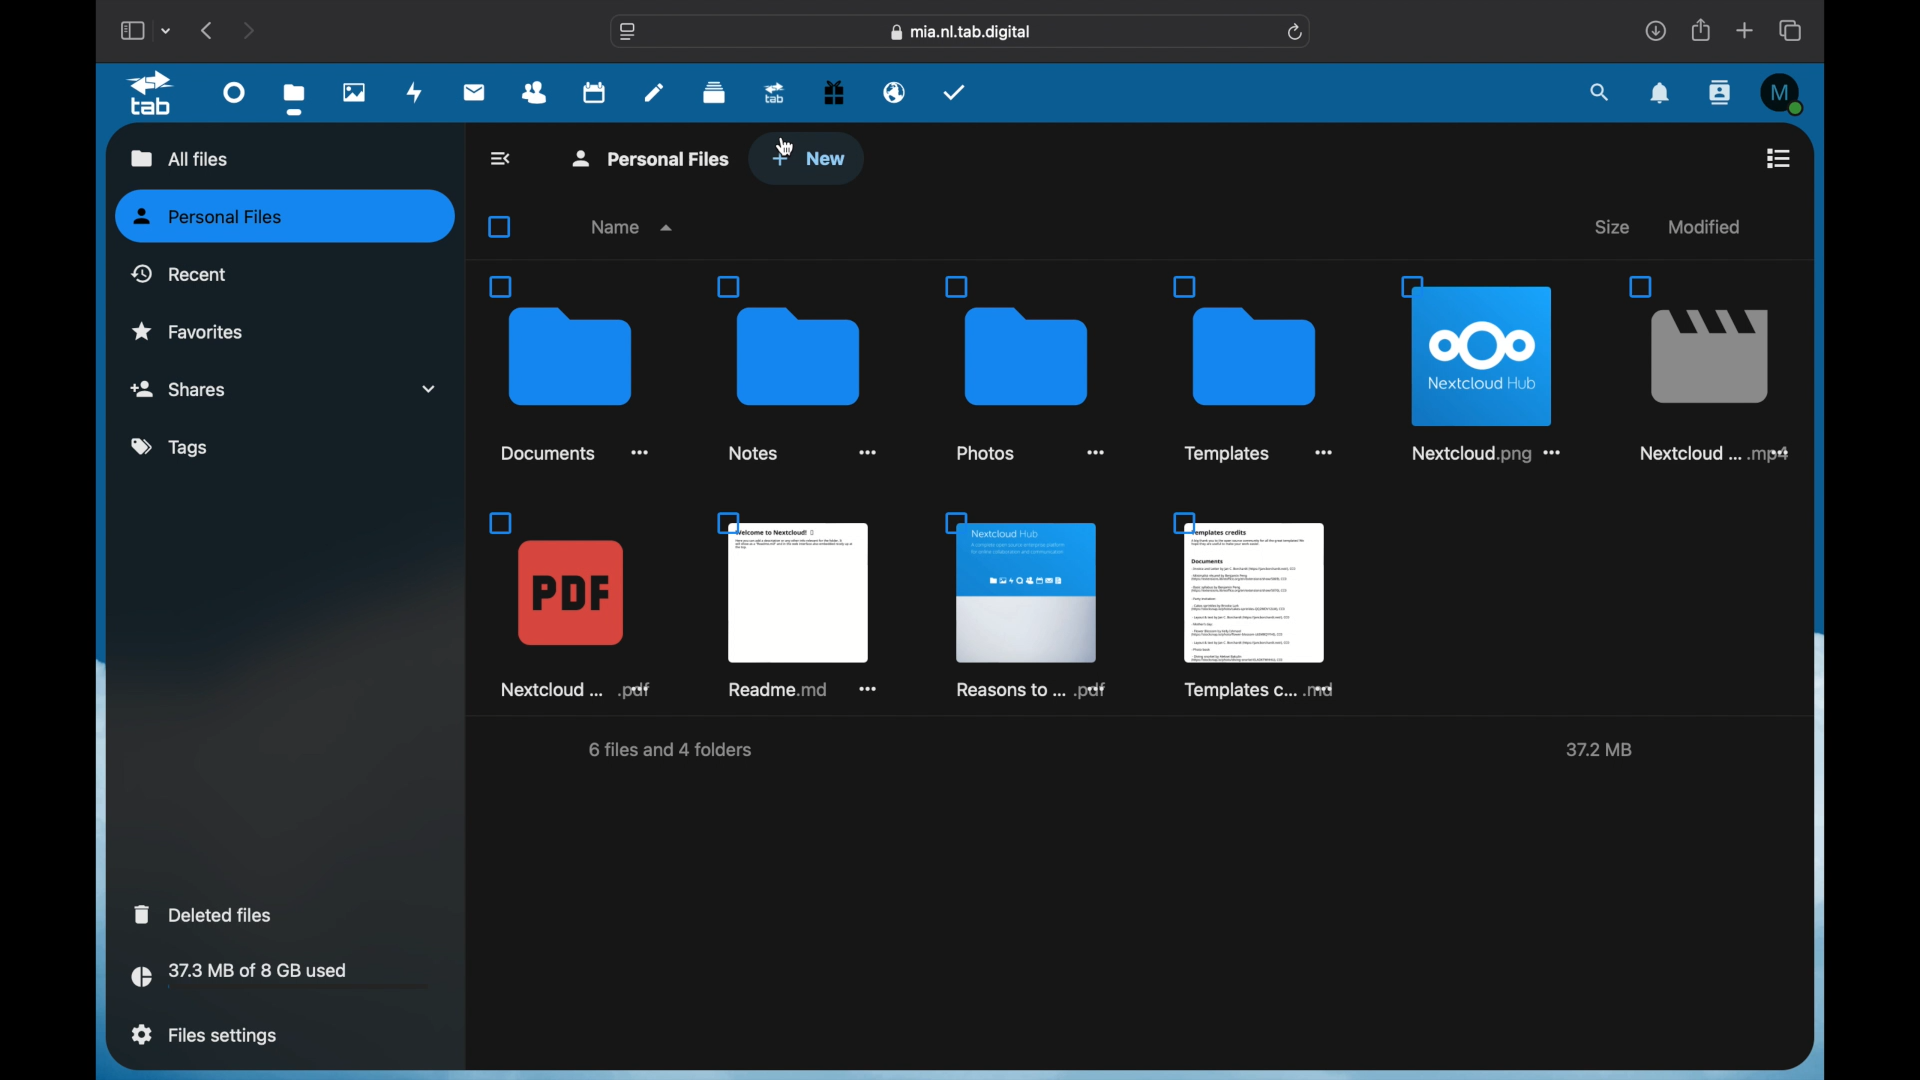 This screenshot has height=1080, width=1920. Describe the element at coordinates (1596, 751) in the screenshot. I see `37.2 MB` at that location.